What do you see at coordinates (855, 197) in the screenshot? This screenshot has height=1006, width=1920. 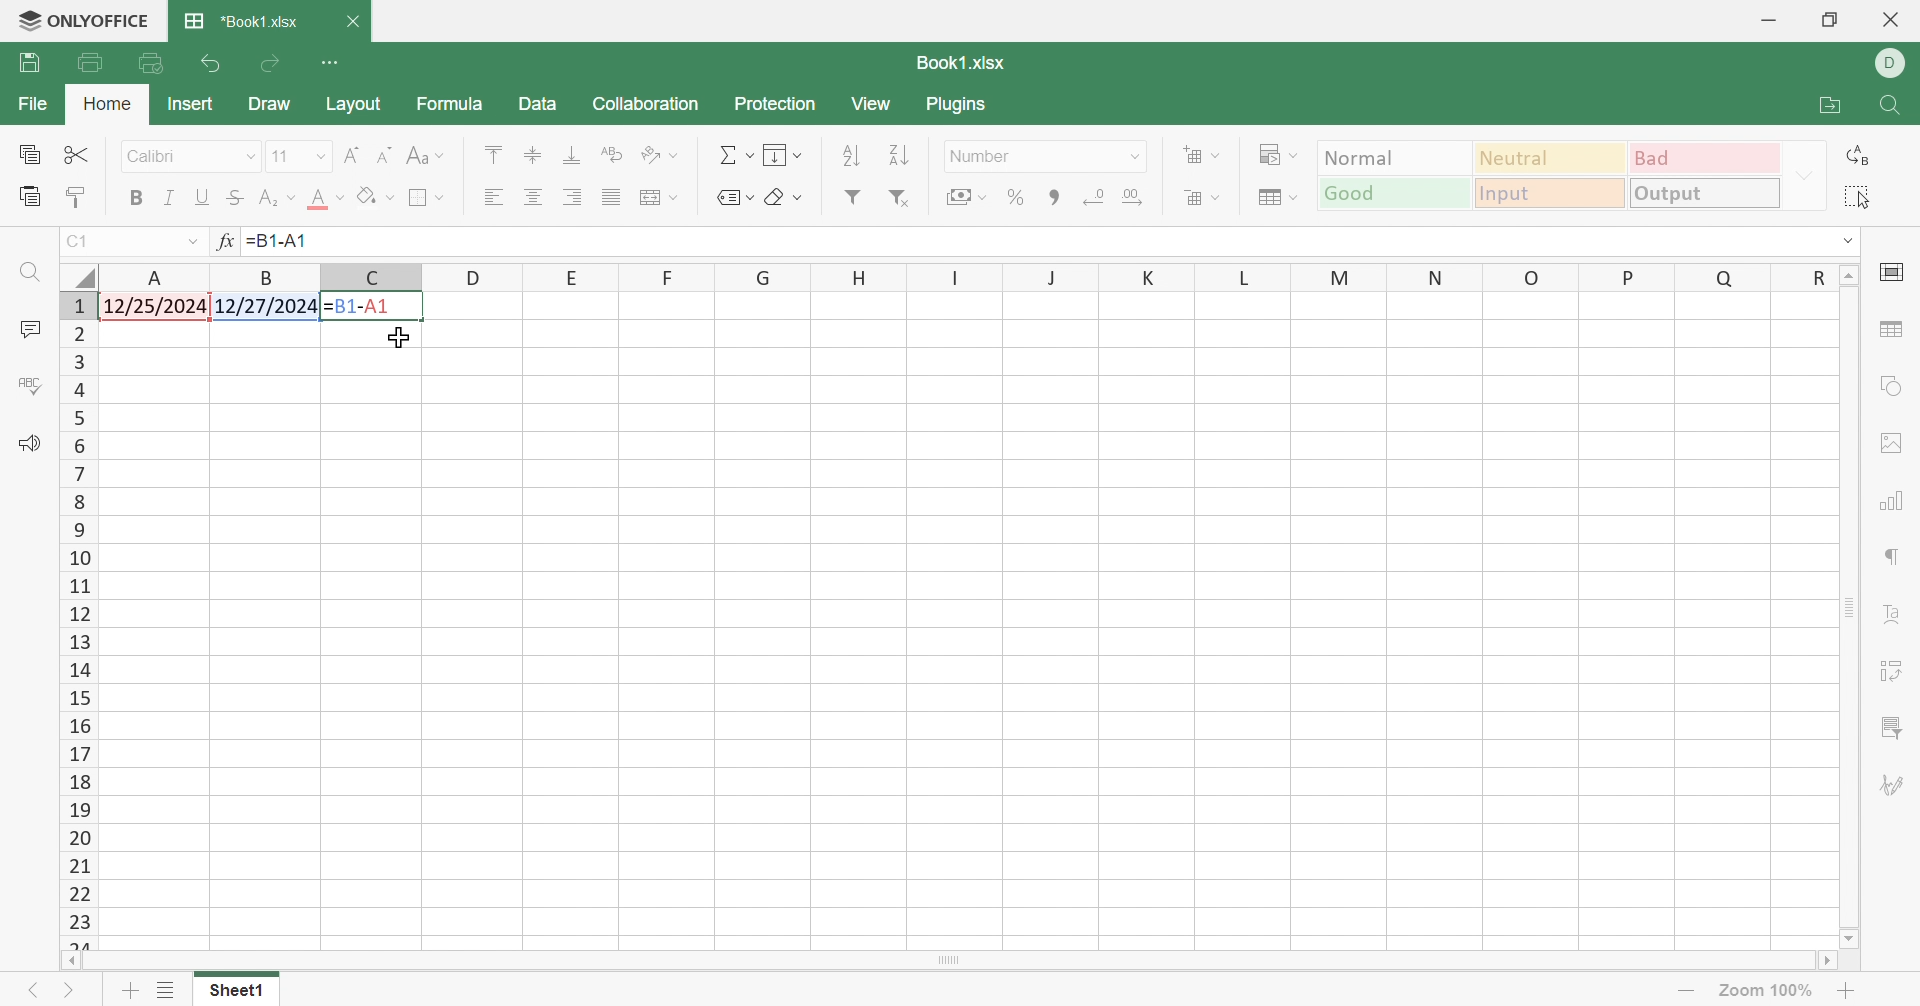 I see `Filter` at bounding box center [855, 197].